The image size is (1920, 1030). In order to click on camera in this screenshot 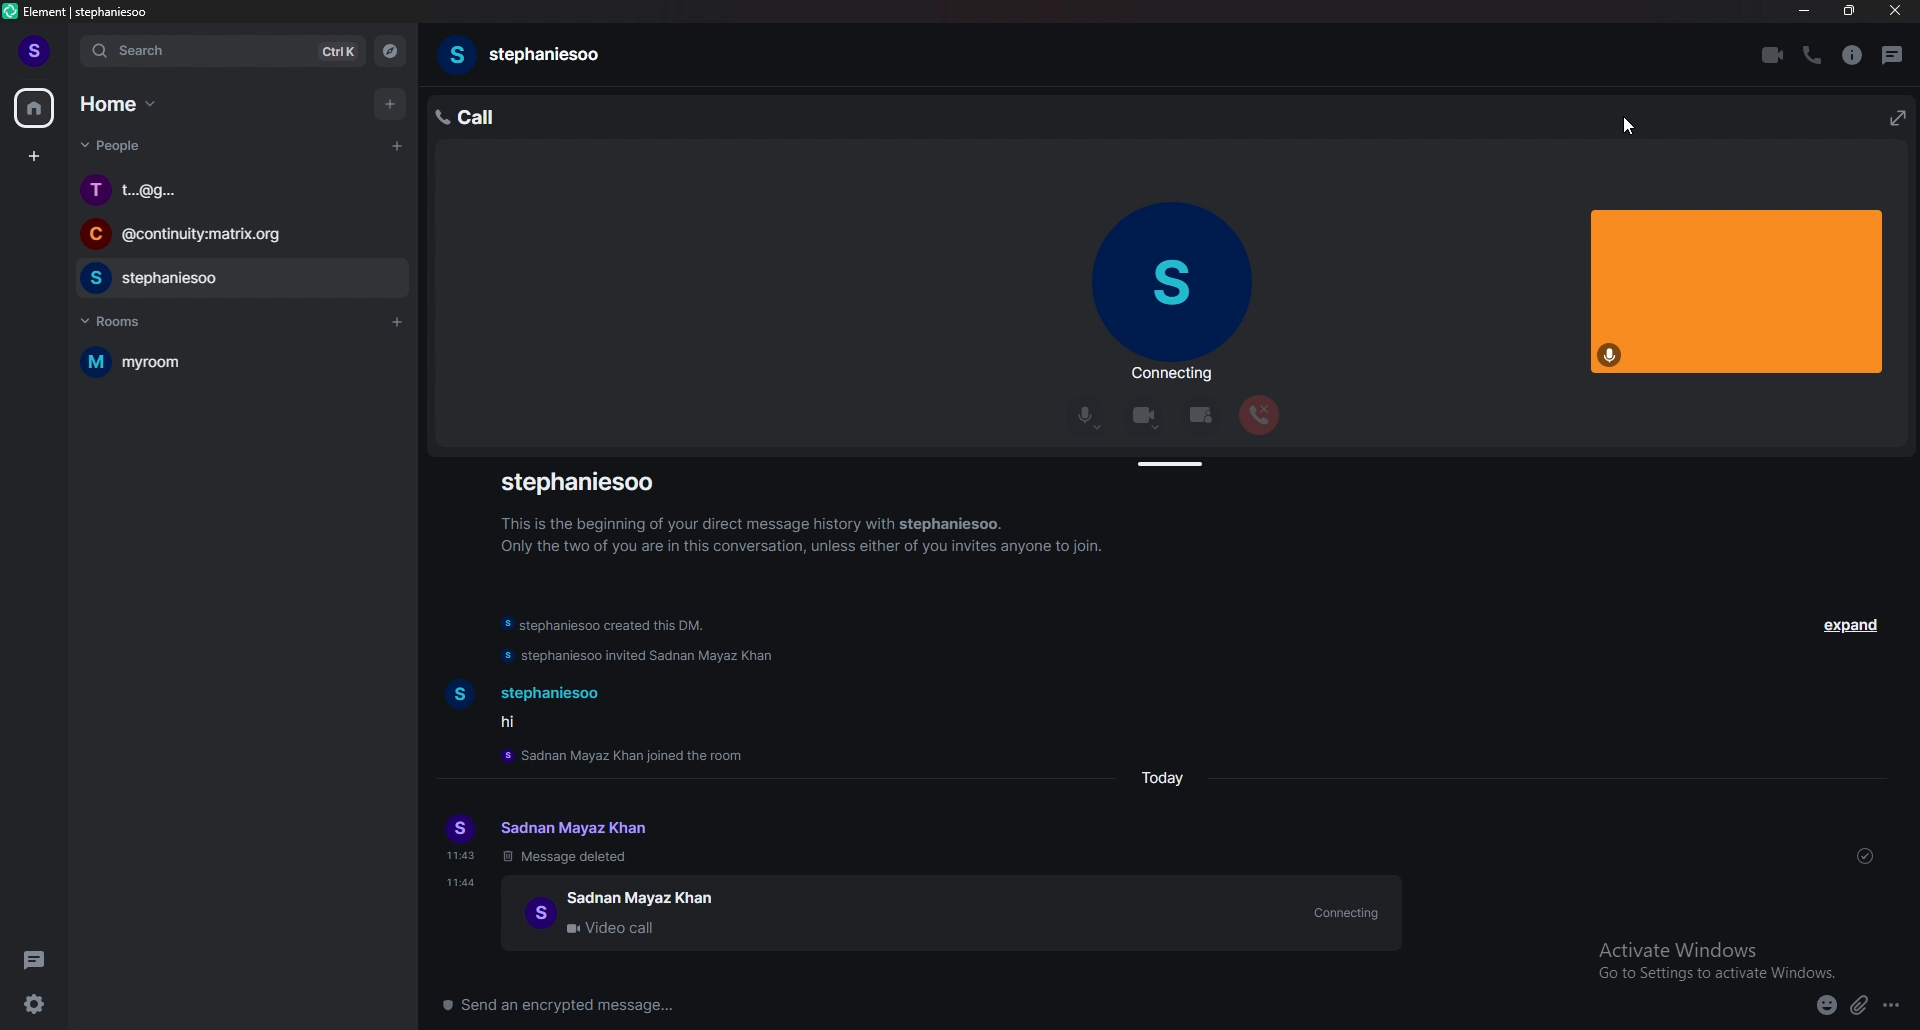, I will do `click(1146, 416)`.